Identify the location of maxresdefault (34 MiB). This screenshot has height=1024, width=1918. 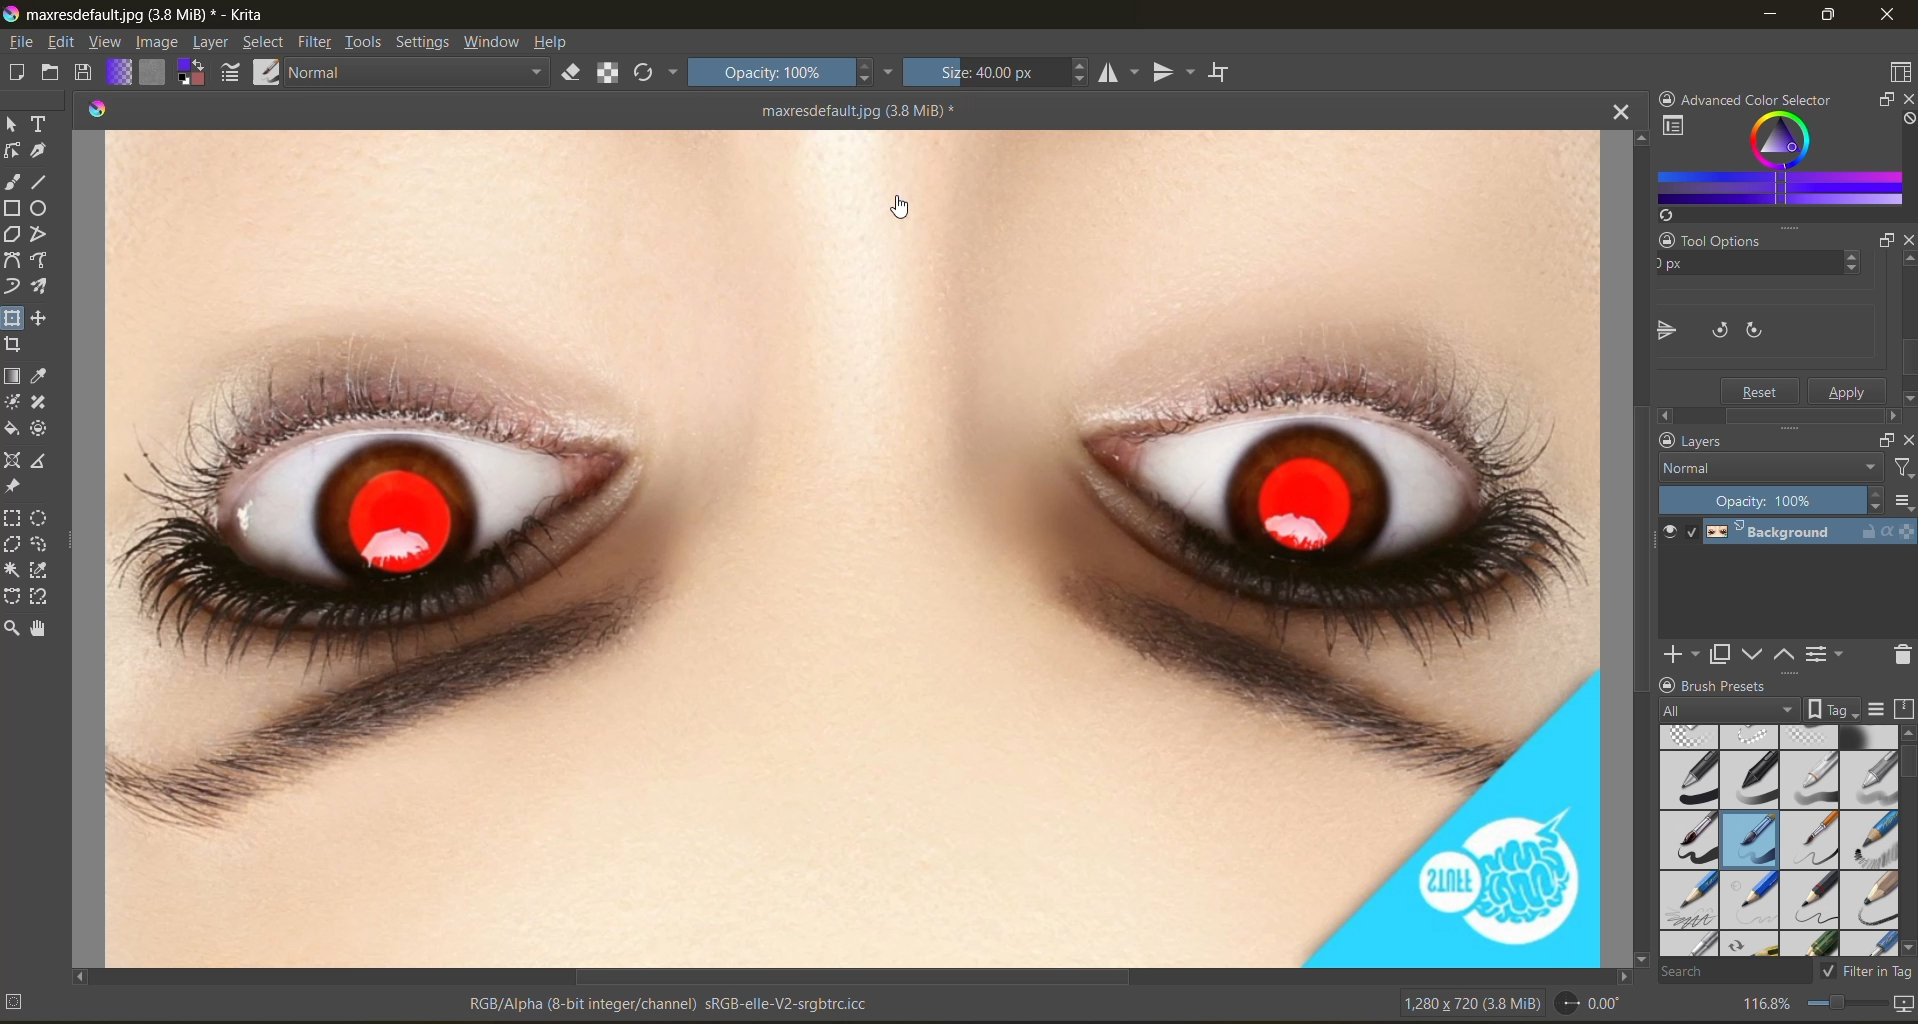
(859, 109).